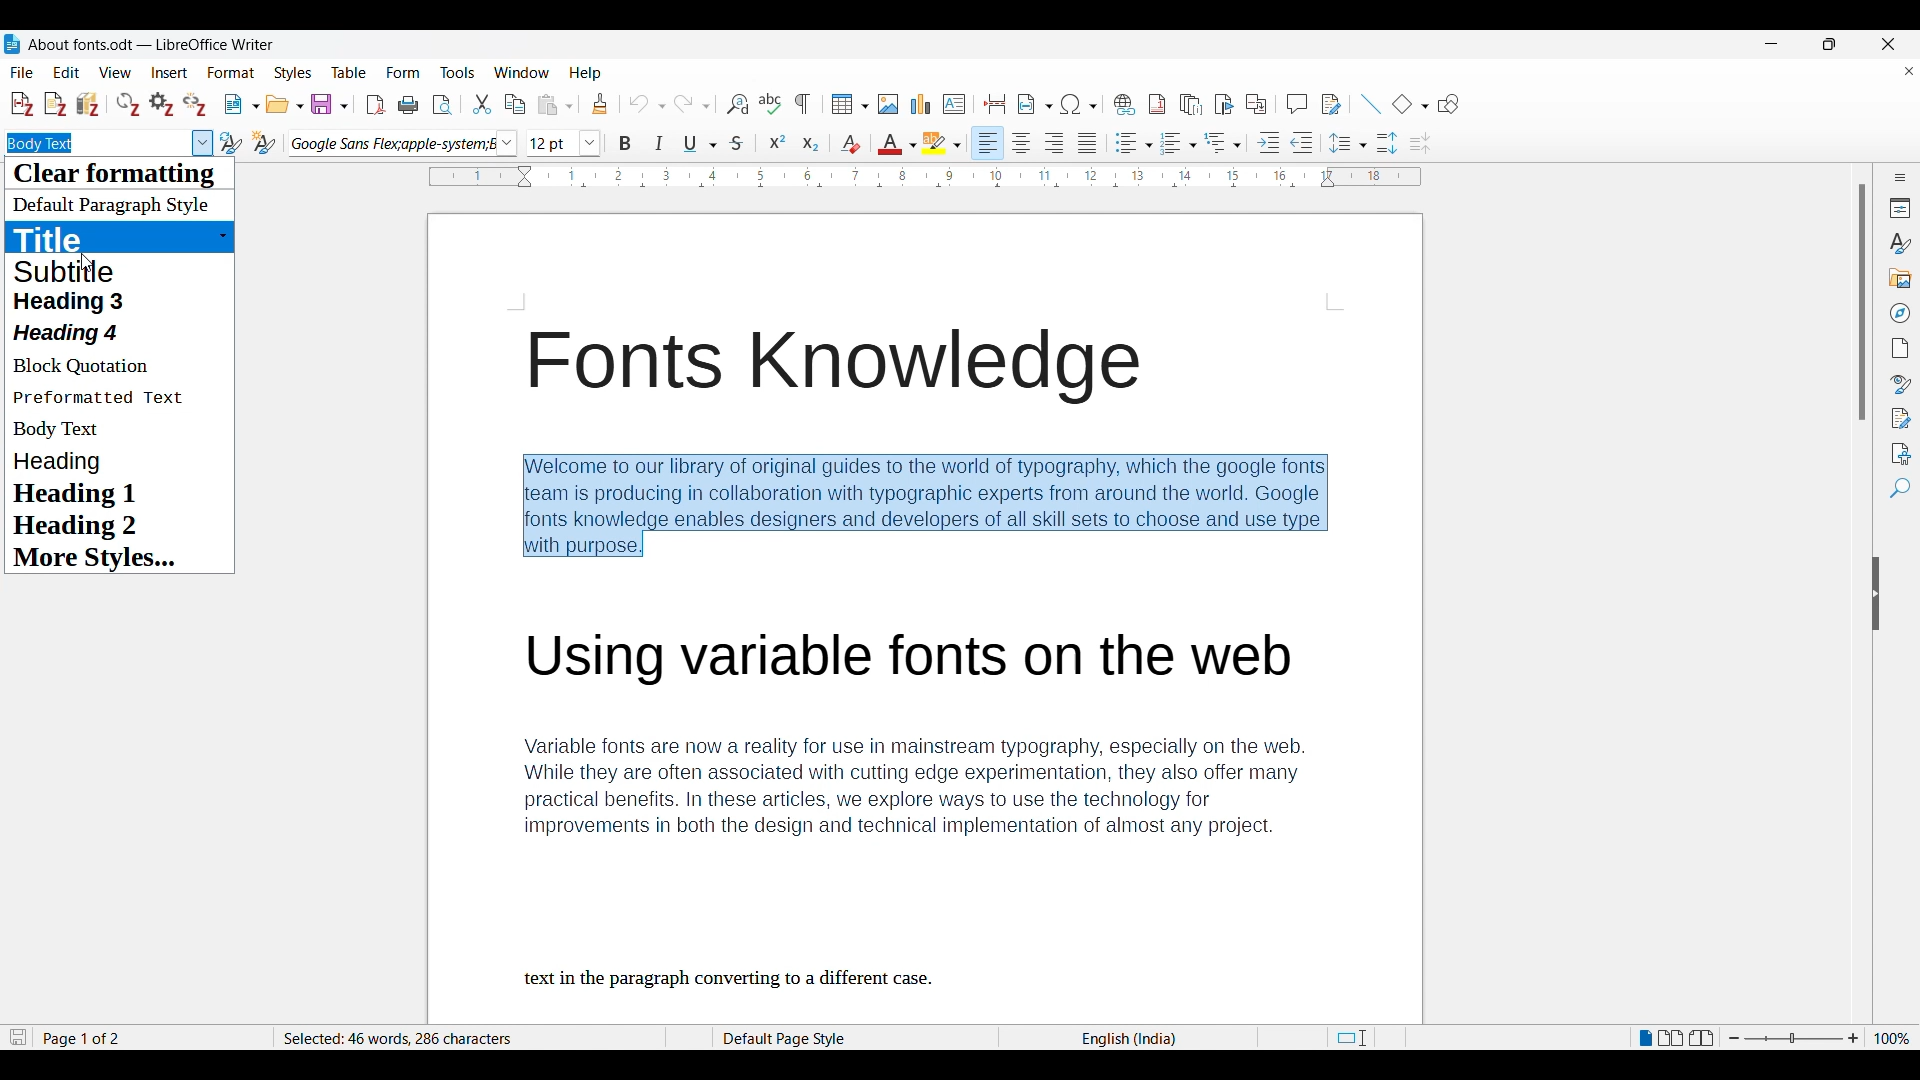 Image resolution: width=1920 pixels, height=1080 pixels. Describe the element at coordinates (1888, 44) in the screenshot. I see `Close interface` at that location.